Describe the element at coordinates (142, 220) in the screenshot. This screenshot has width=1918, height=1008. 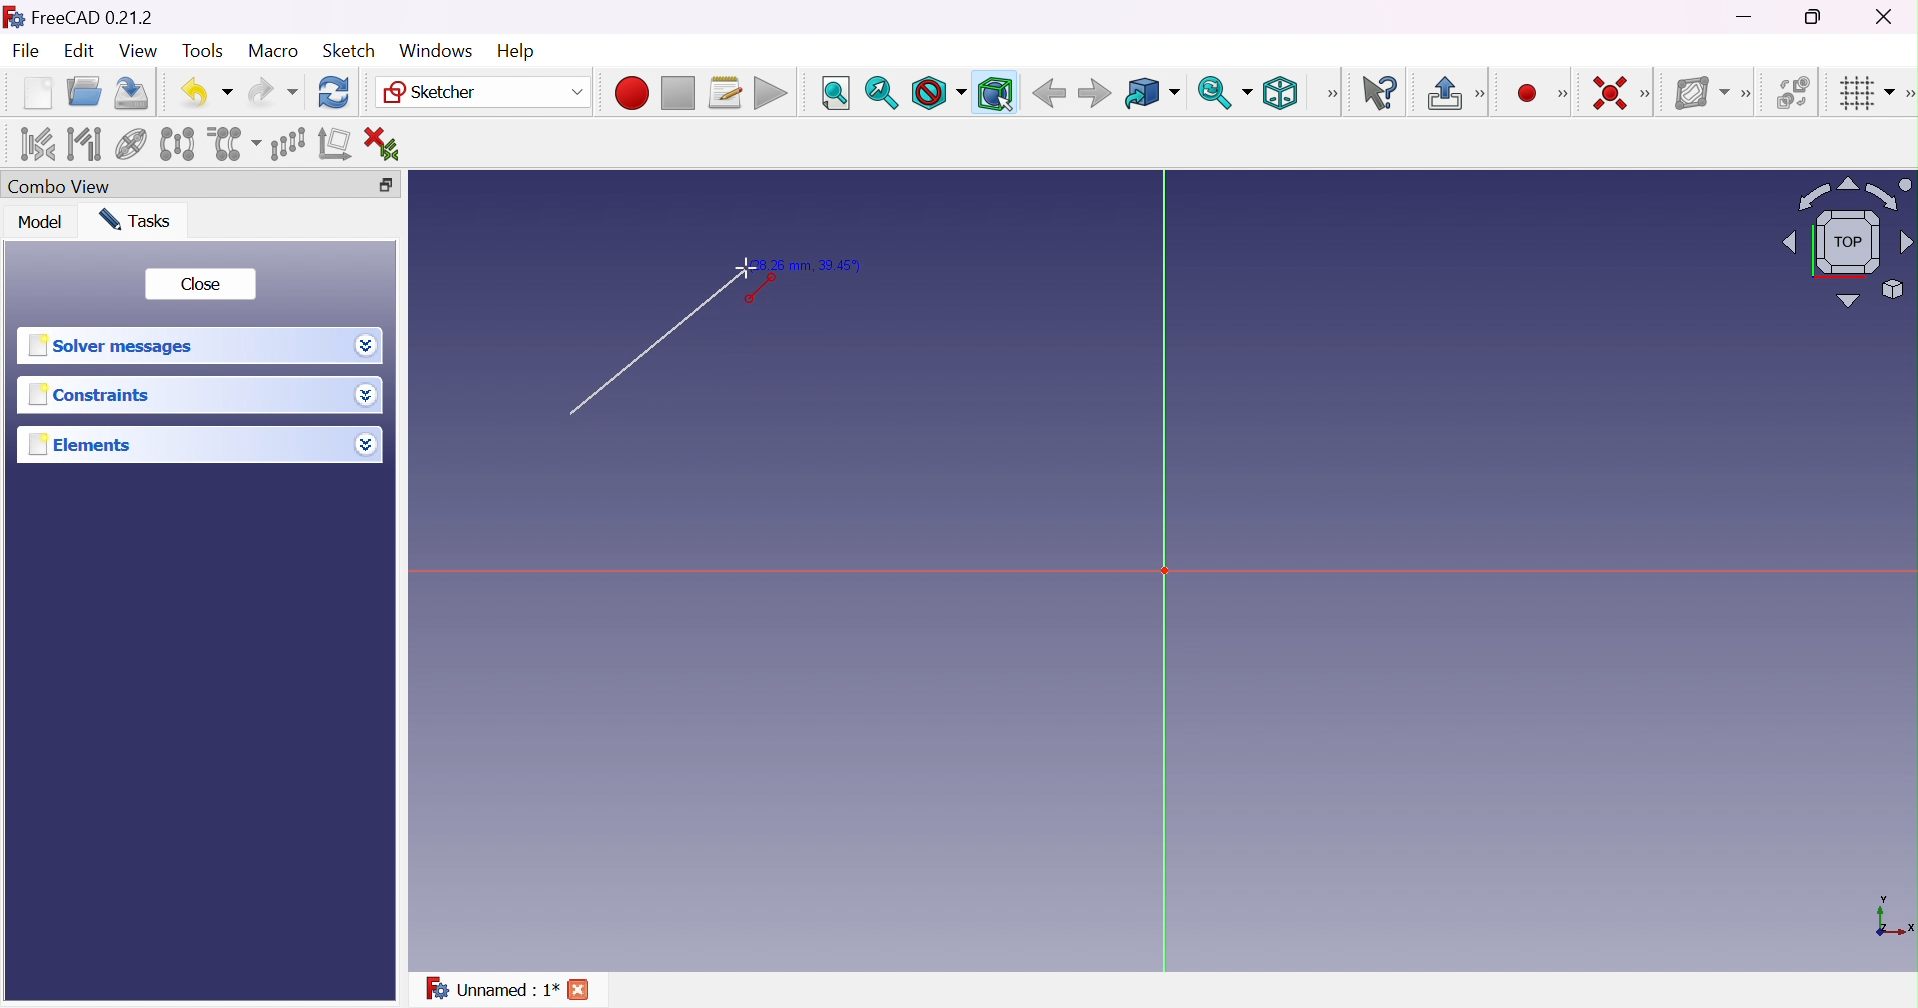
I see `Tasks` at that location.